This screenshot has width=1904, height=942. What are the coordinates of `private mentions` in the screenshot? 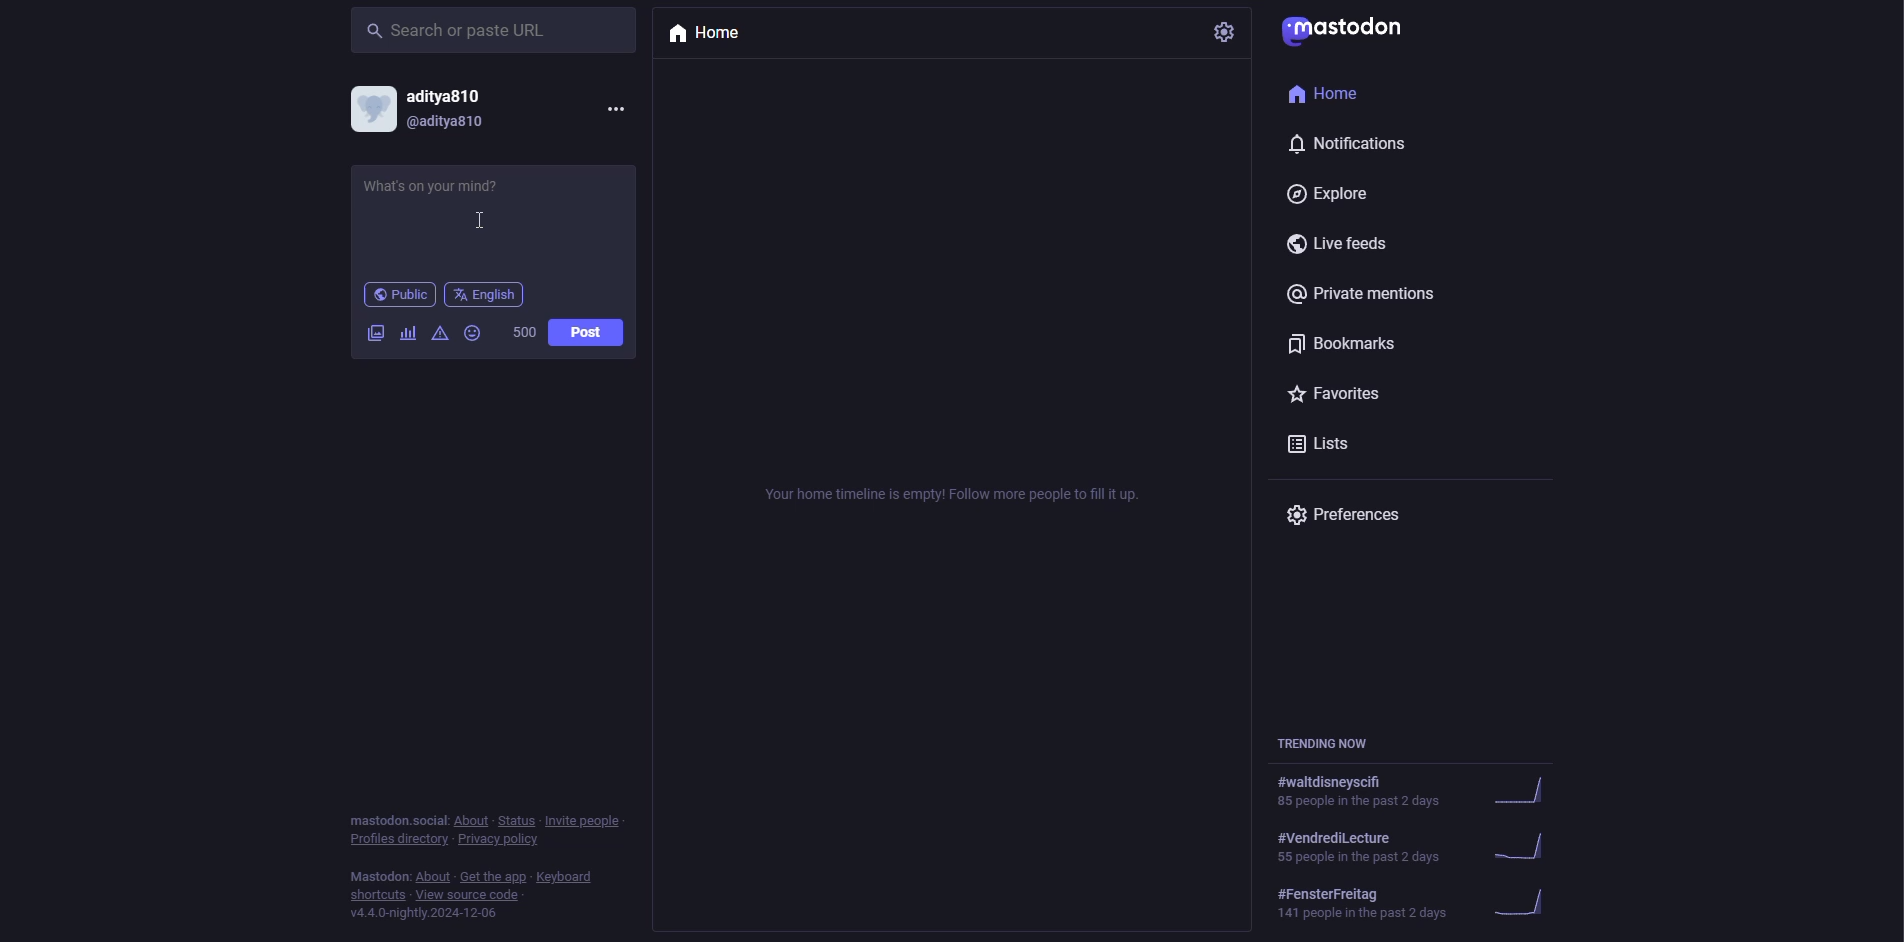 It's located at (1376, 298).